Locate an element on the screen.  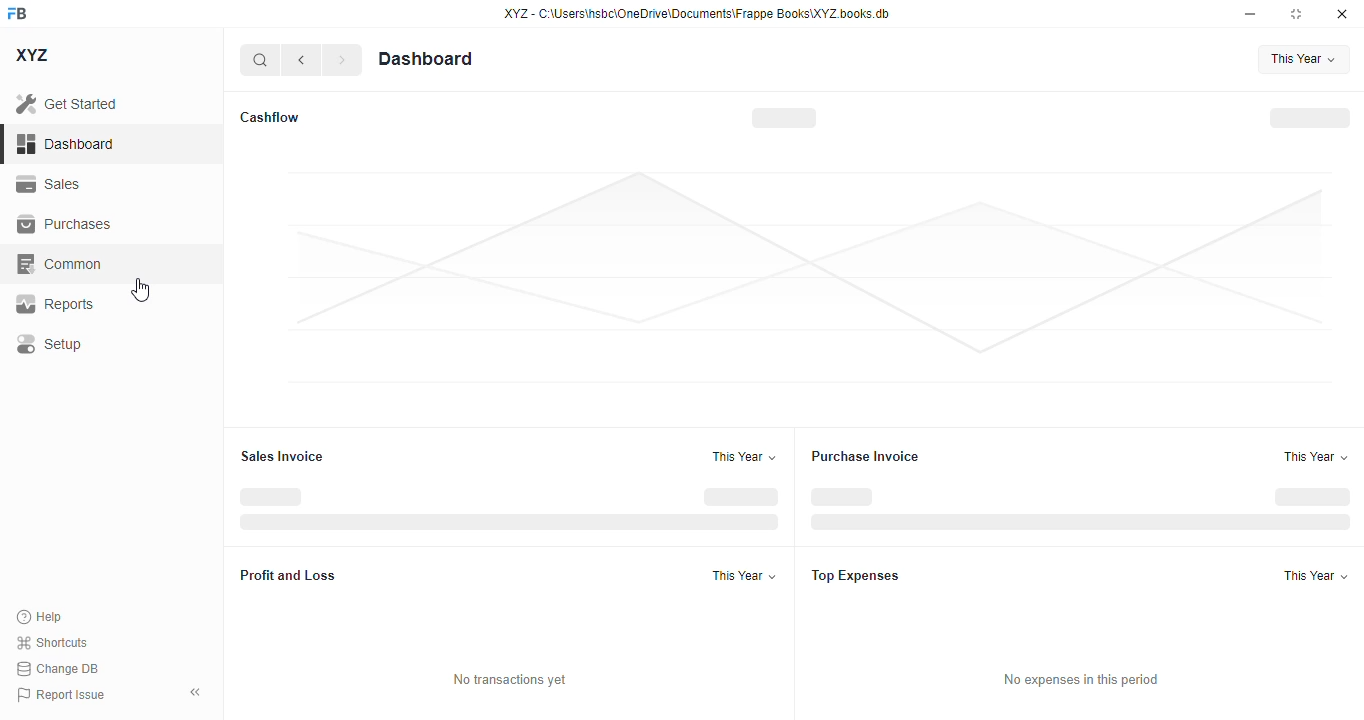
dashboard is located at coordinates (65, 143).